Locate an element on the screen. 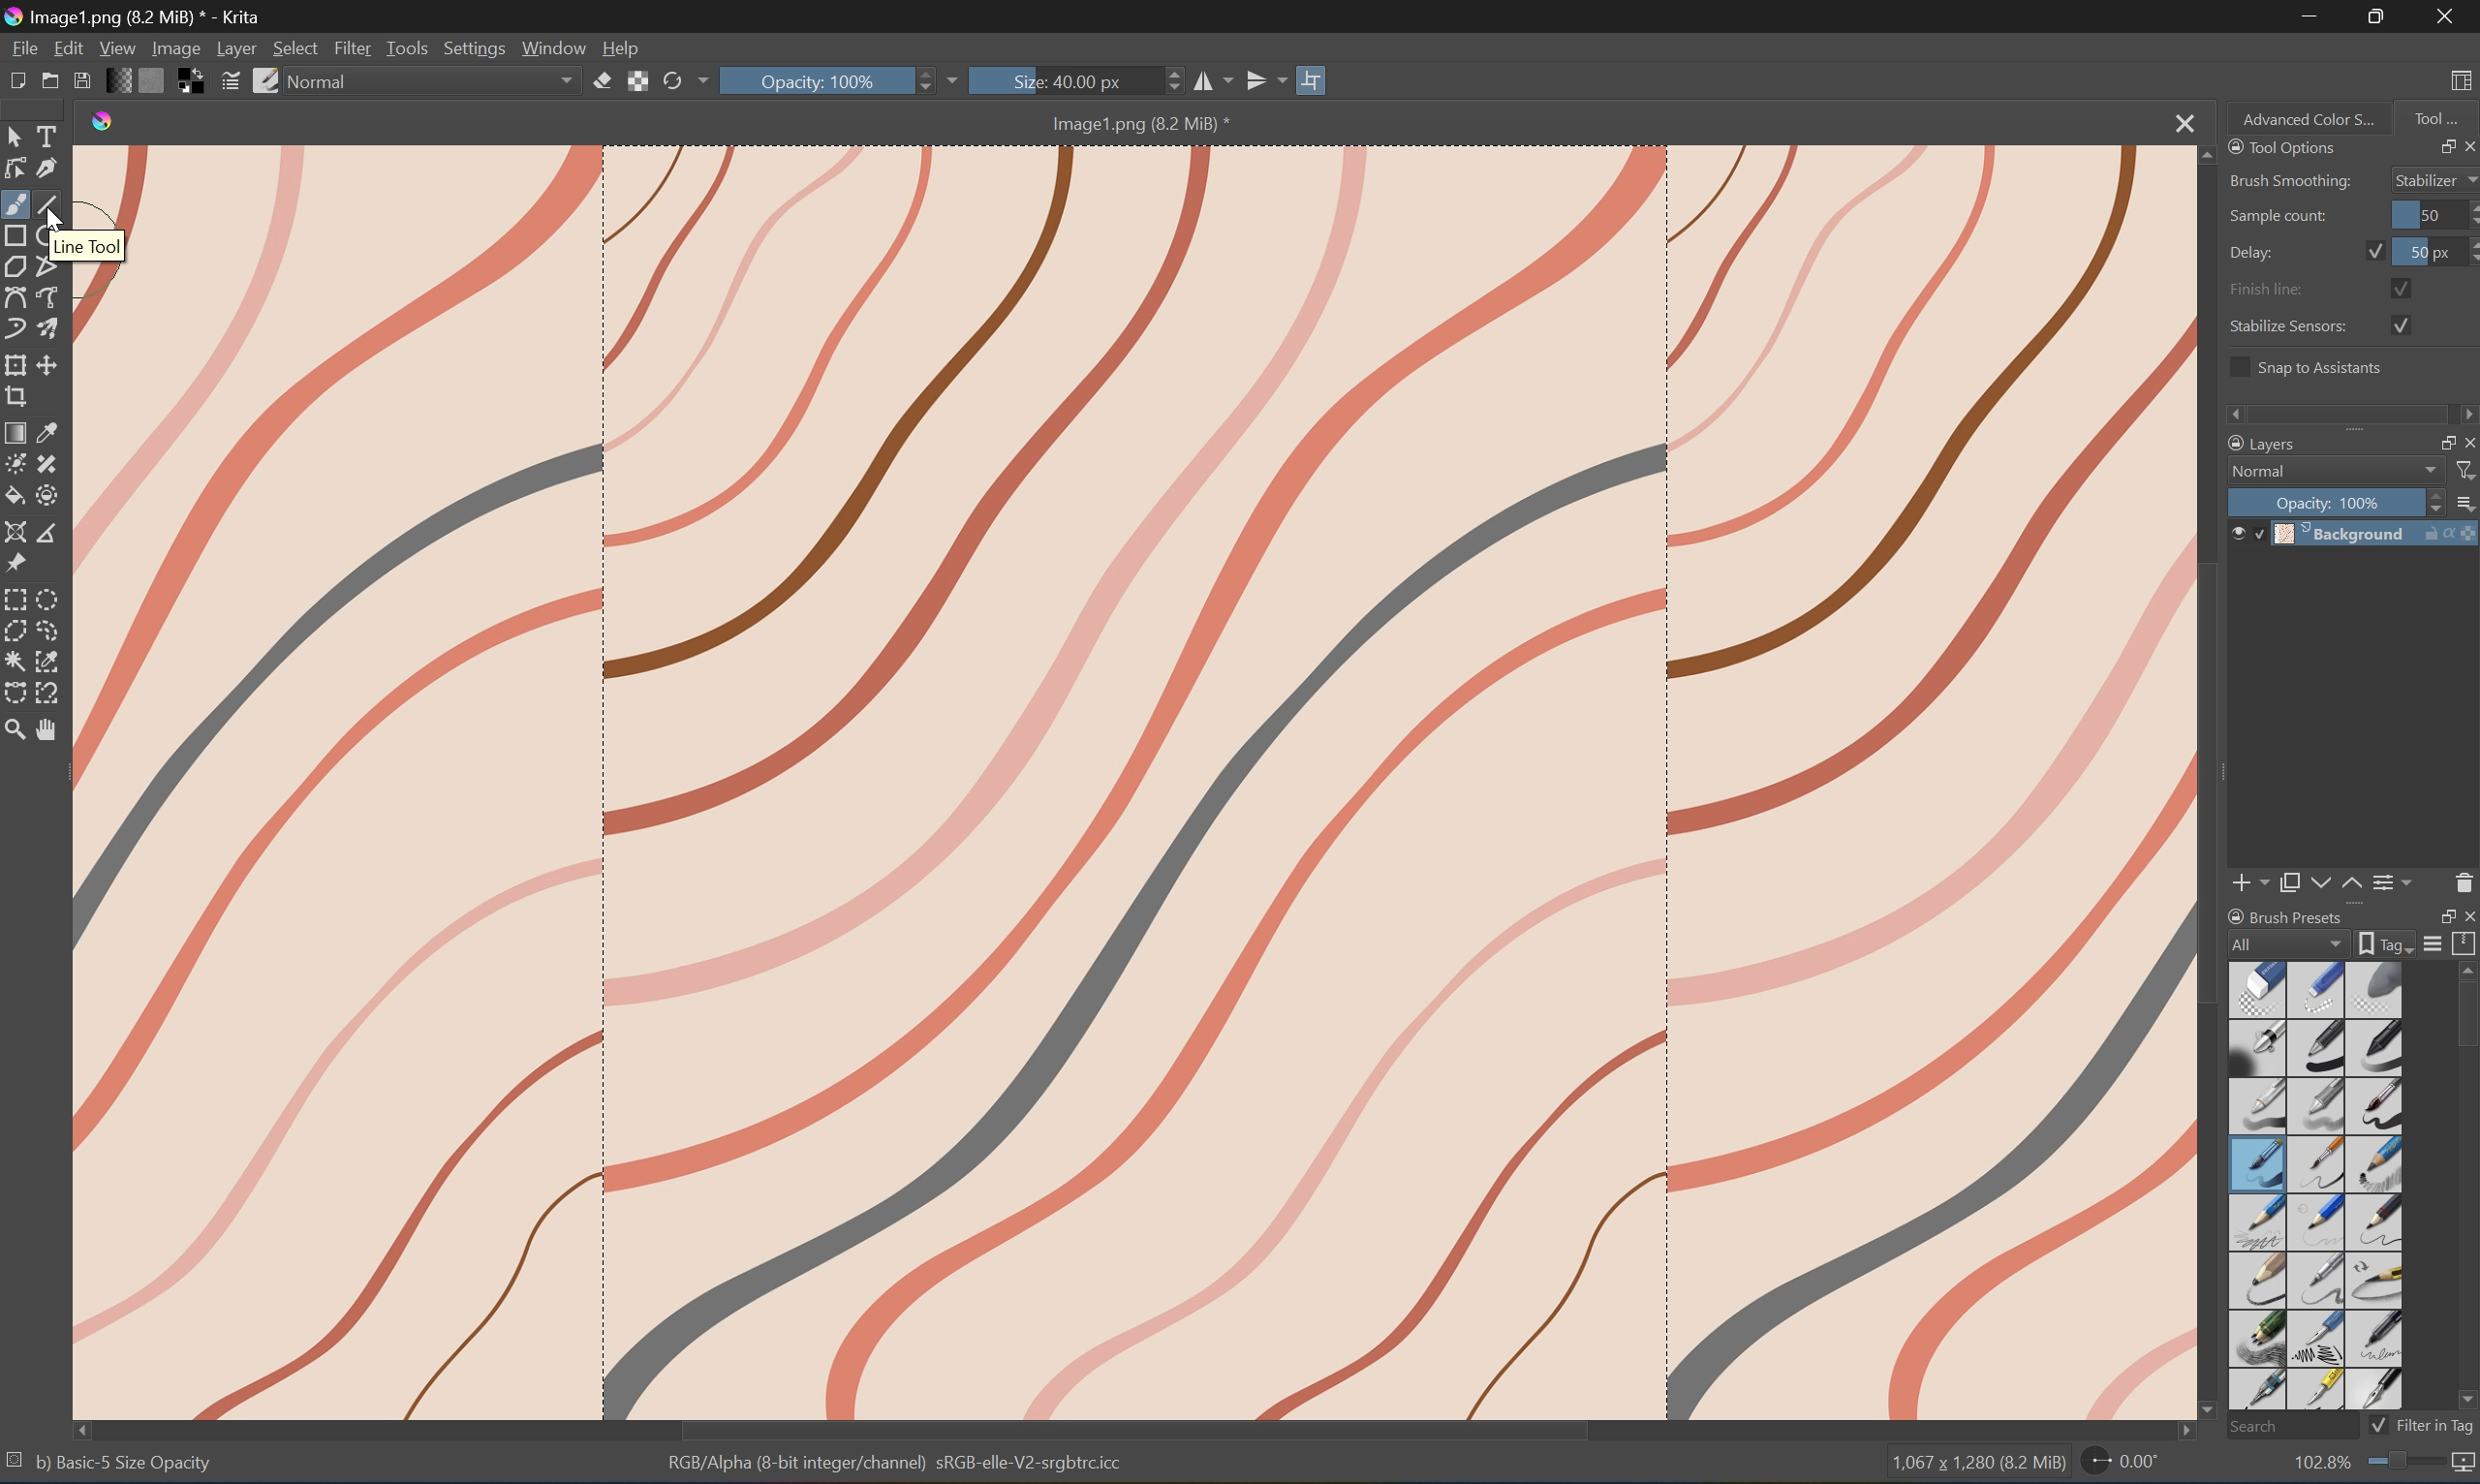 Image resolution: width=2480 pixels, height=1484 pixels. Open existing document is located at coordinates (50, 83).